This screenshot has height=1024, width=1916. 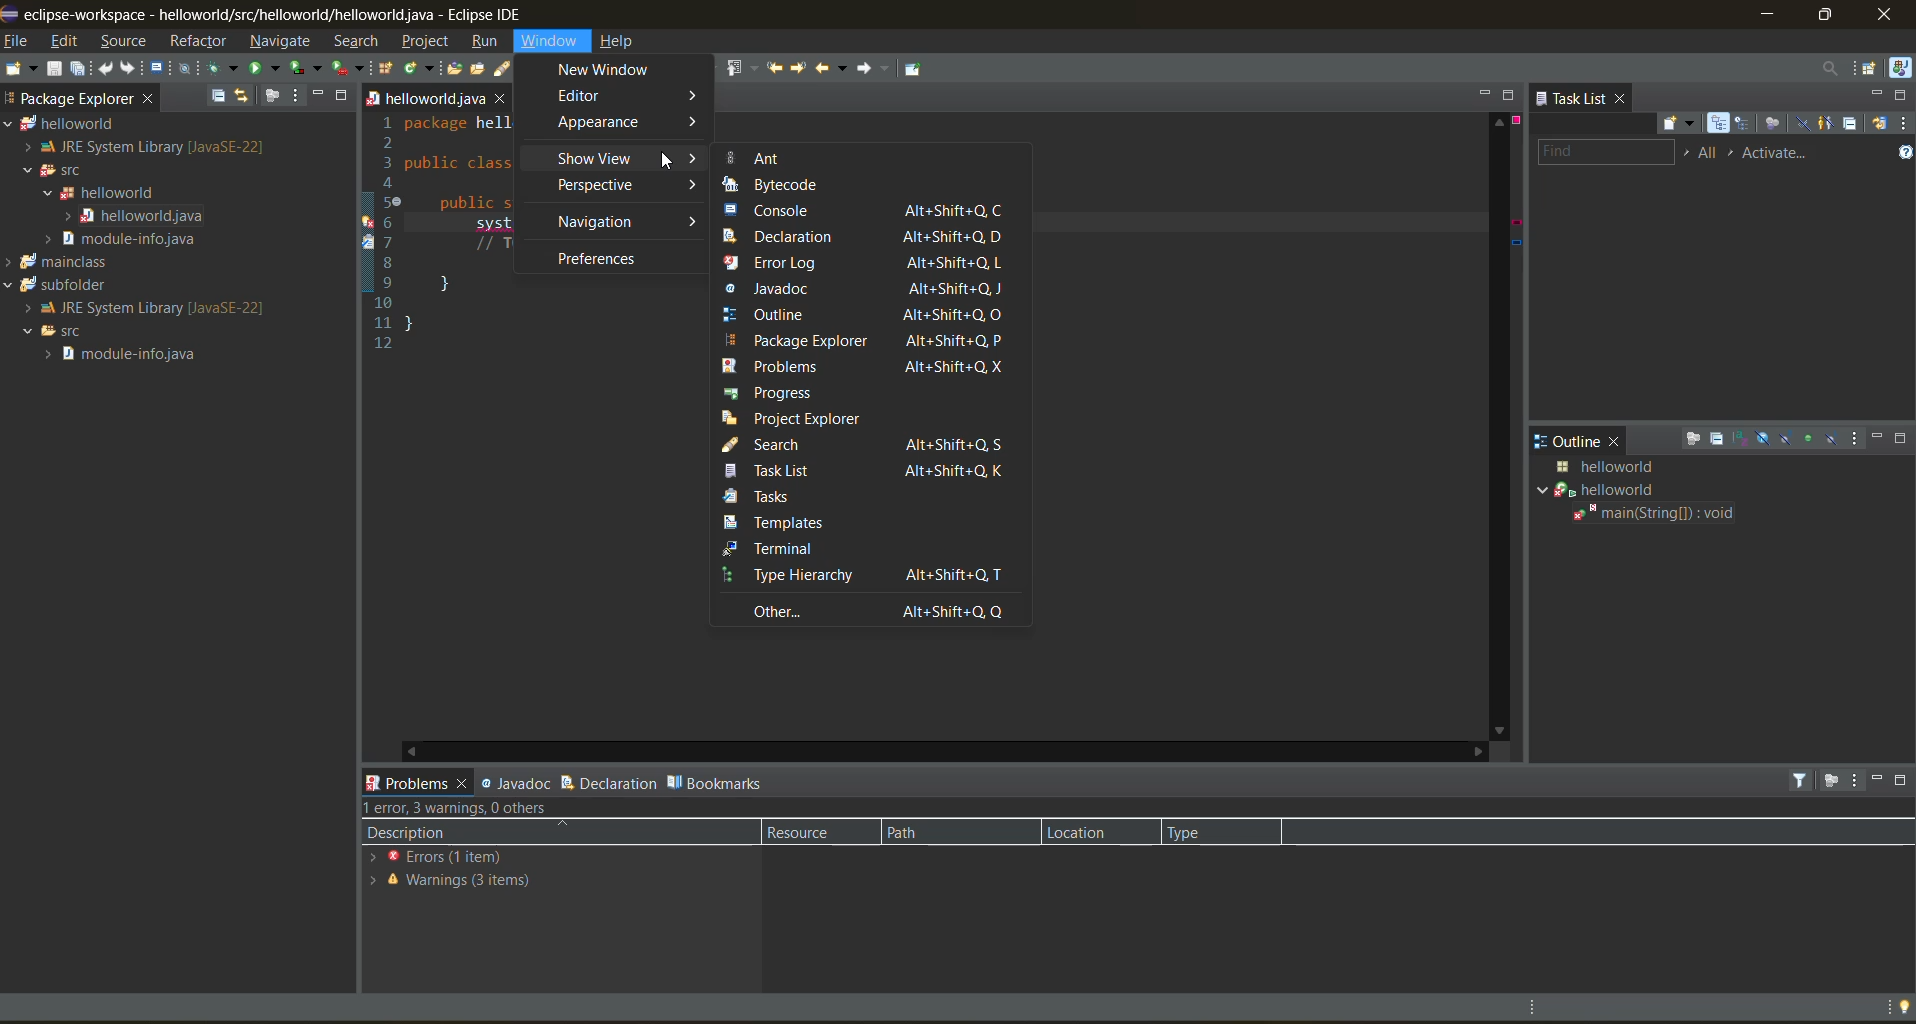 I want to click on show whitespace characters, so click(x=663, y=71).